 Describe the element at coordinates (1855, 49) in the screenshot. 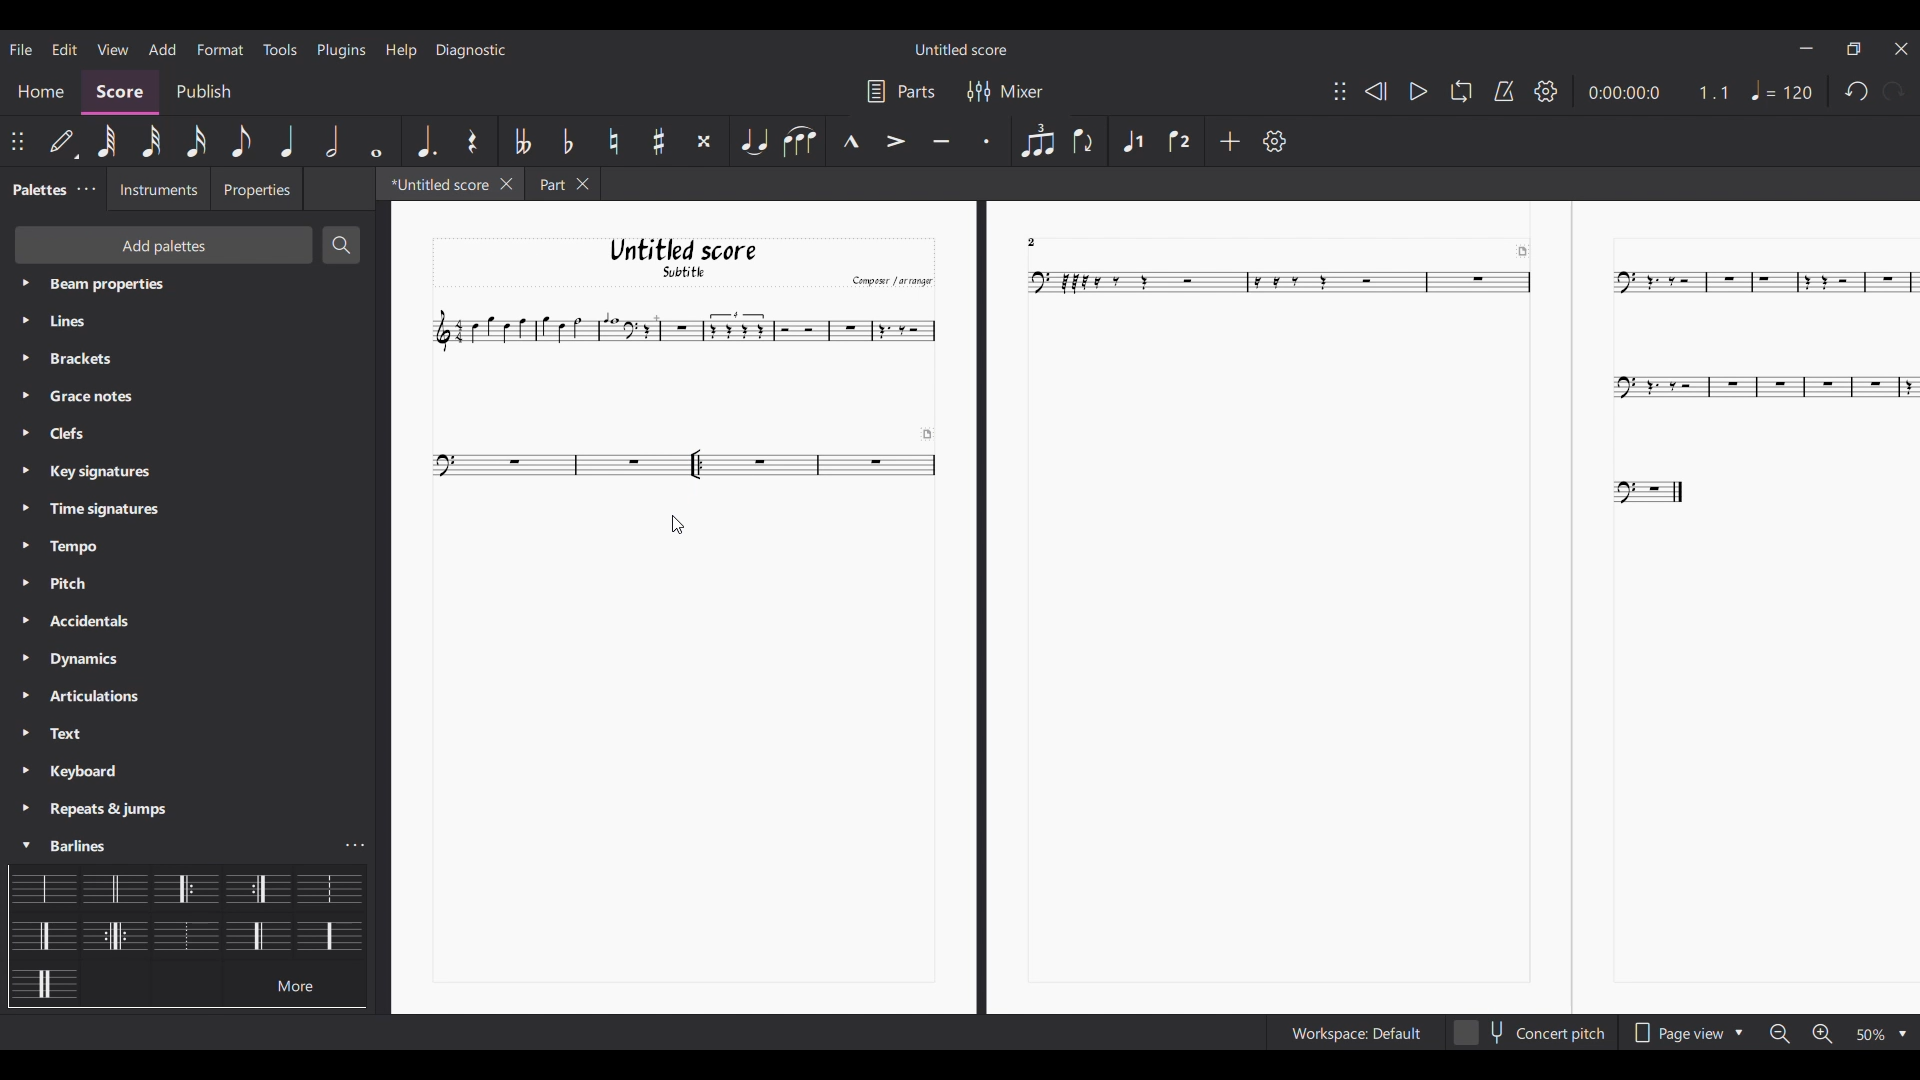

I see `Show in smaller tab` at that location.